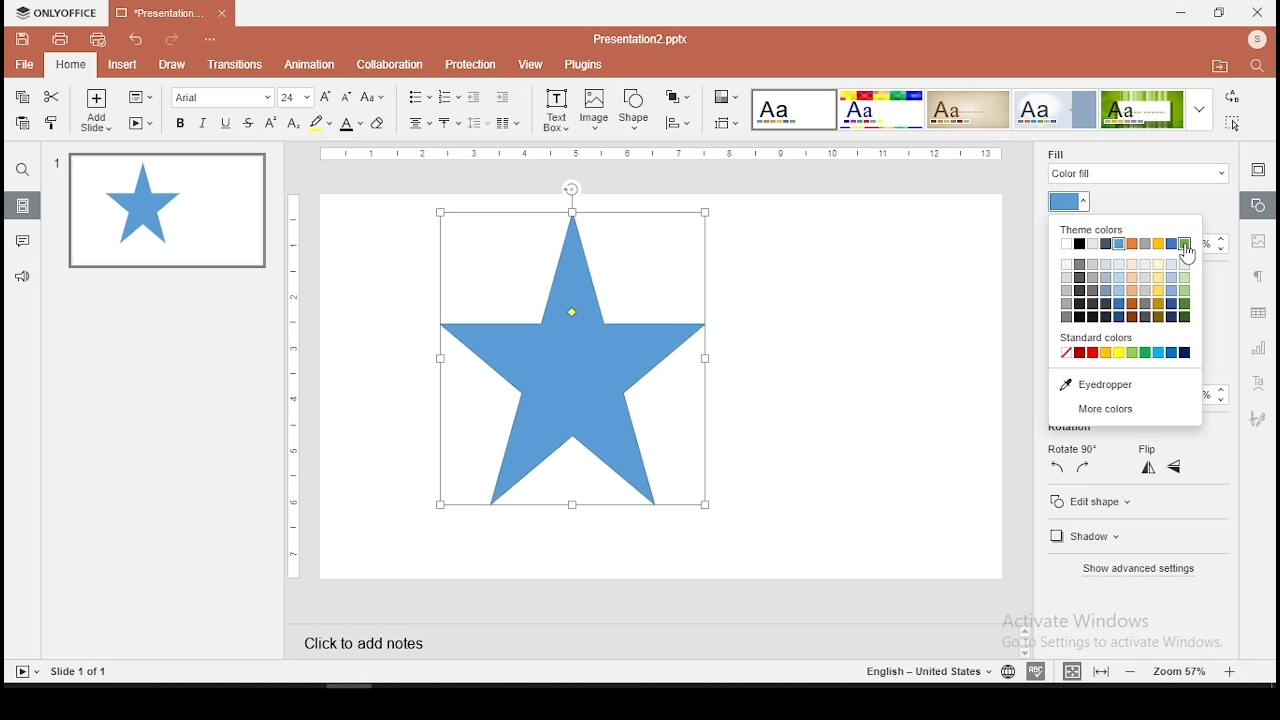 The height and width of the screenshot is (720, 1280). I want to click on theme colors, so click(1092, 230).